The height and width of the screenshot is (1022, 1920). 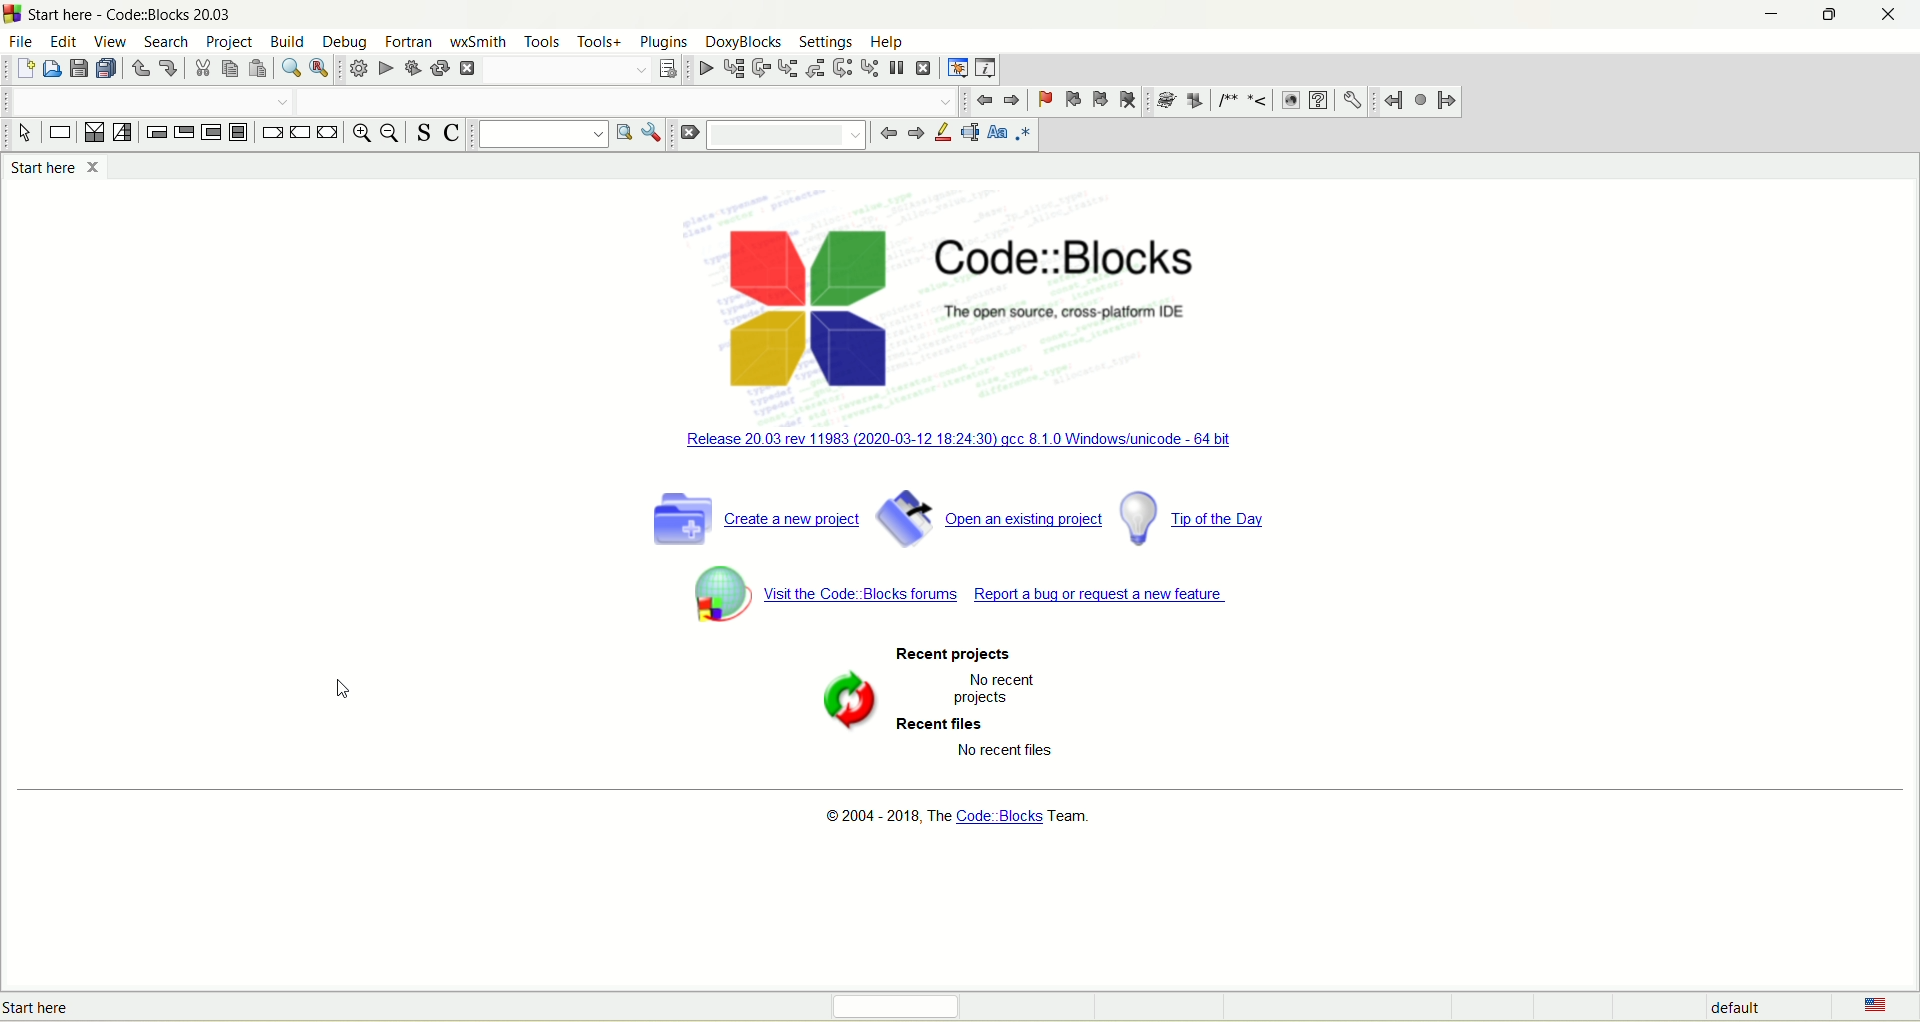 I want to click on run, so click(x=381, y=69).